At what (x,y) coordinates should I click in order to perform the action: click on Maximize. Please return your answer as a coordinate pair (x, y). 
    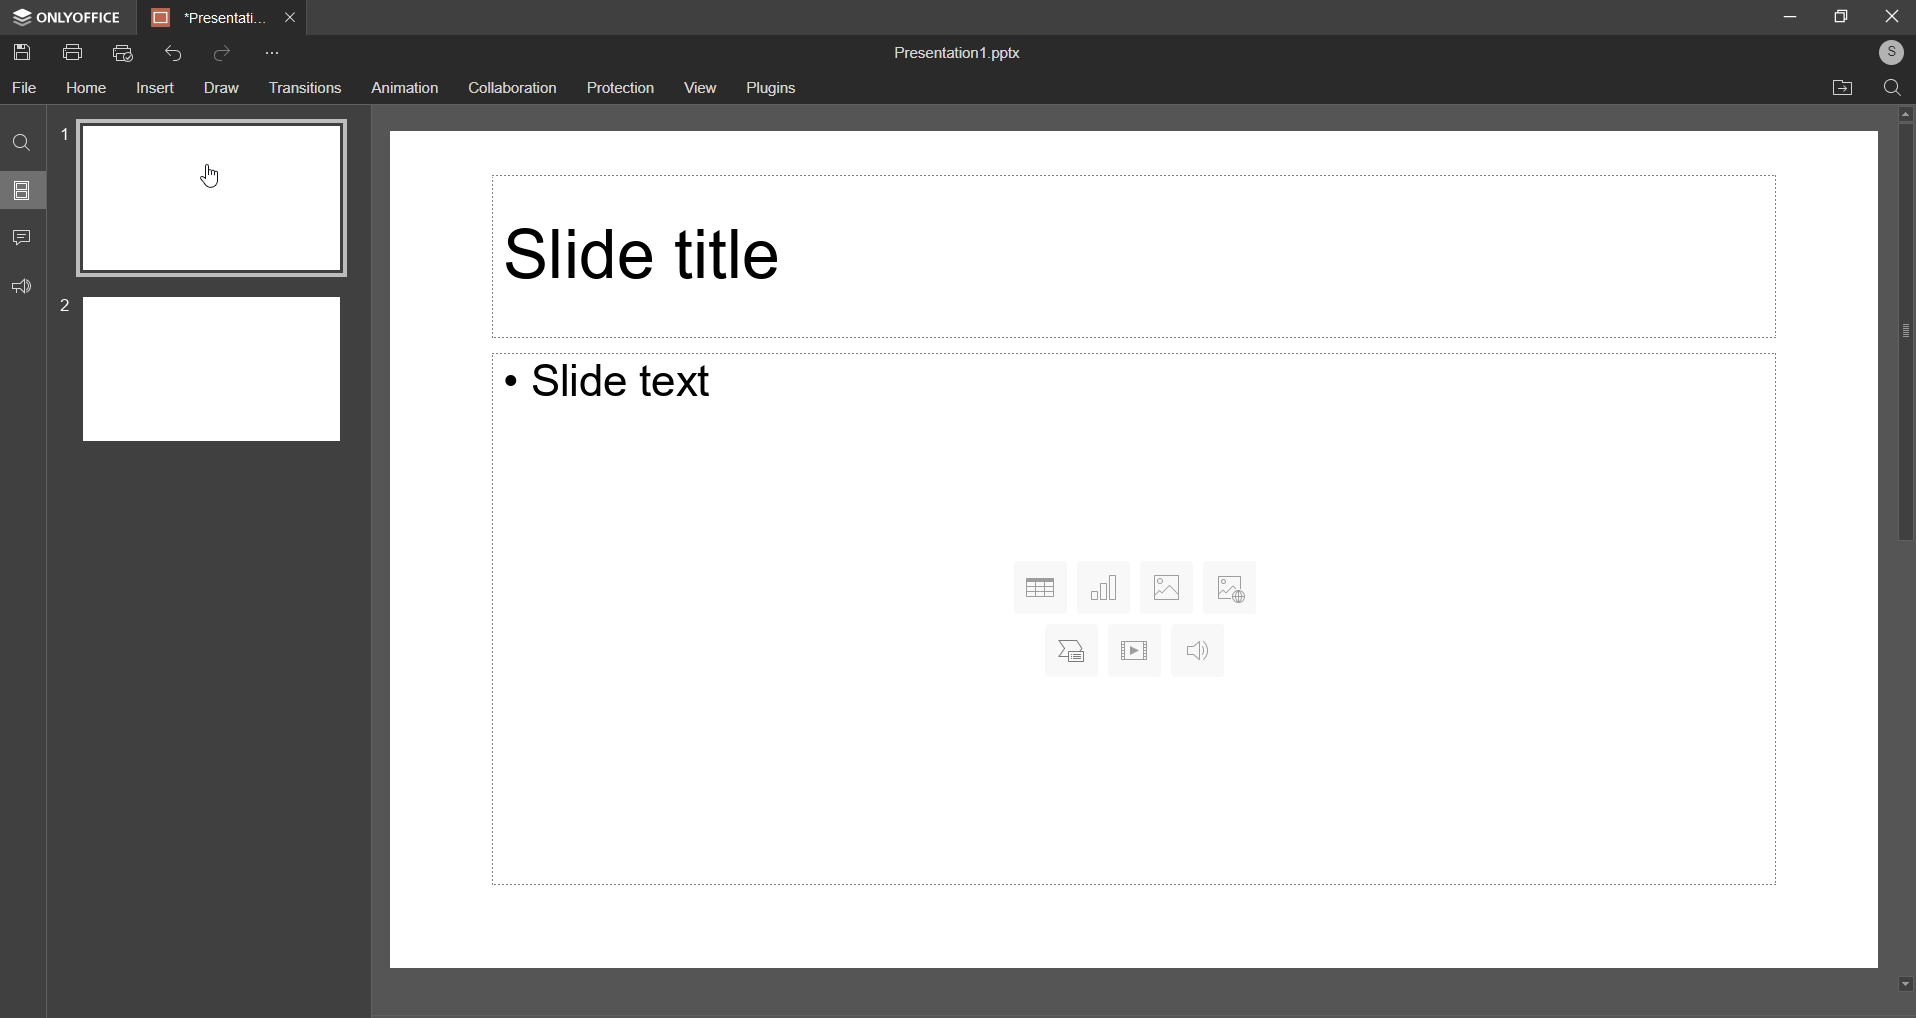
    Looking at the image, I should click on (1842, 14).